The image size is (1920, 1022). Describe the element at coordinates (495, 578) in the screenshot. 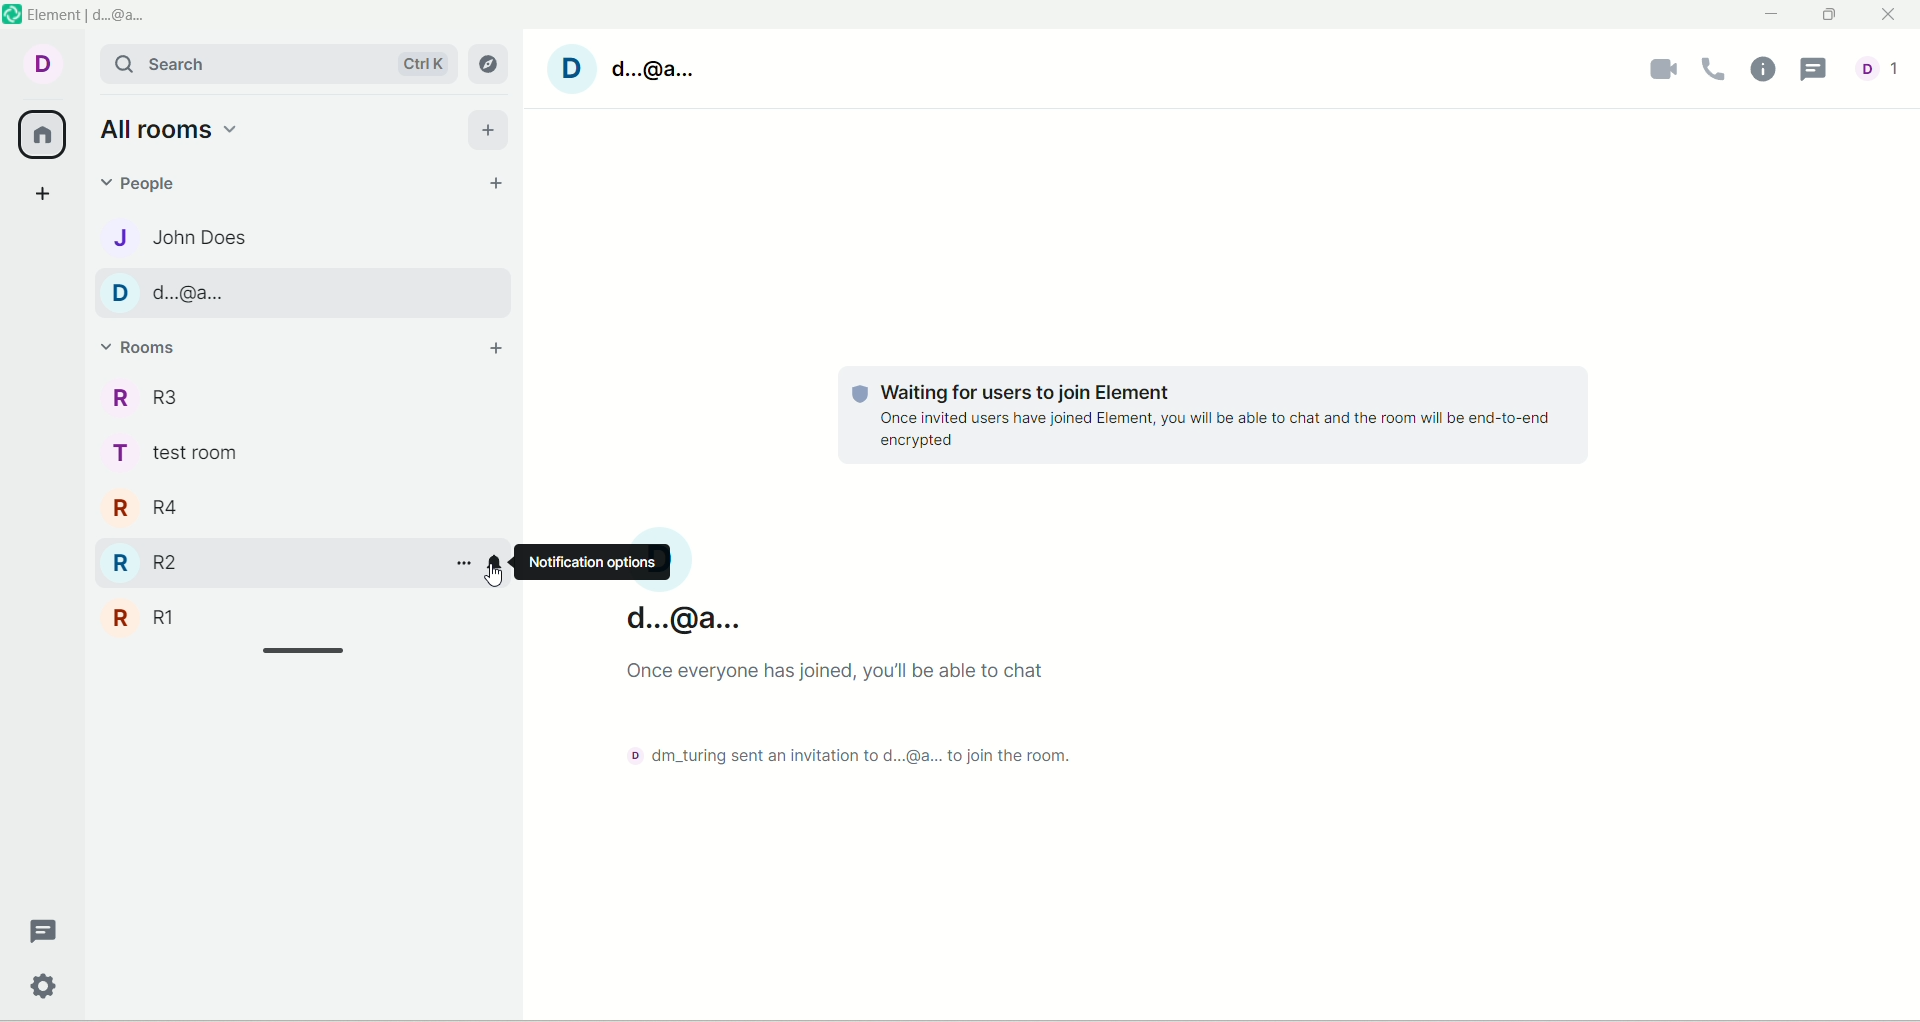

I see `cursor` at that location.